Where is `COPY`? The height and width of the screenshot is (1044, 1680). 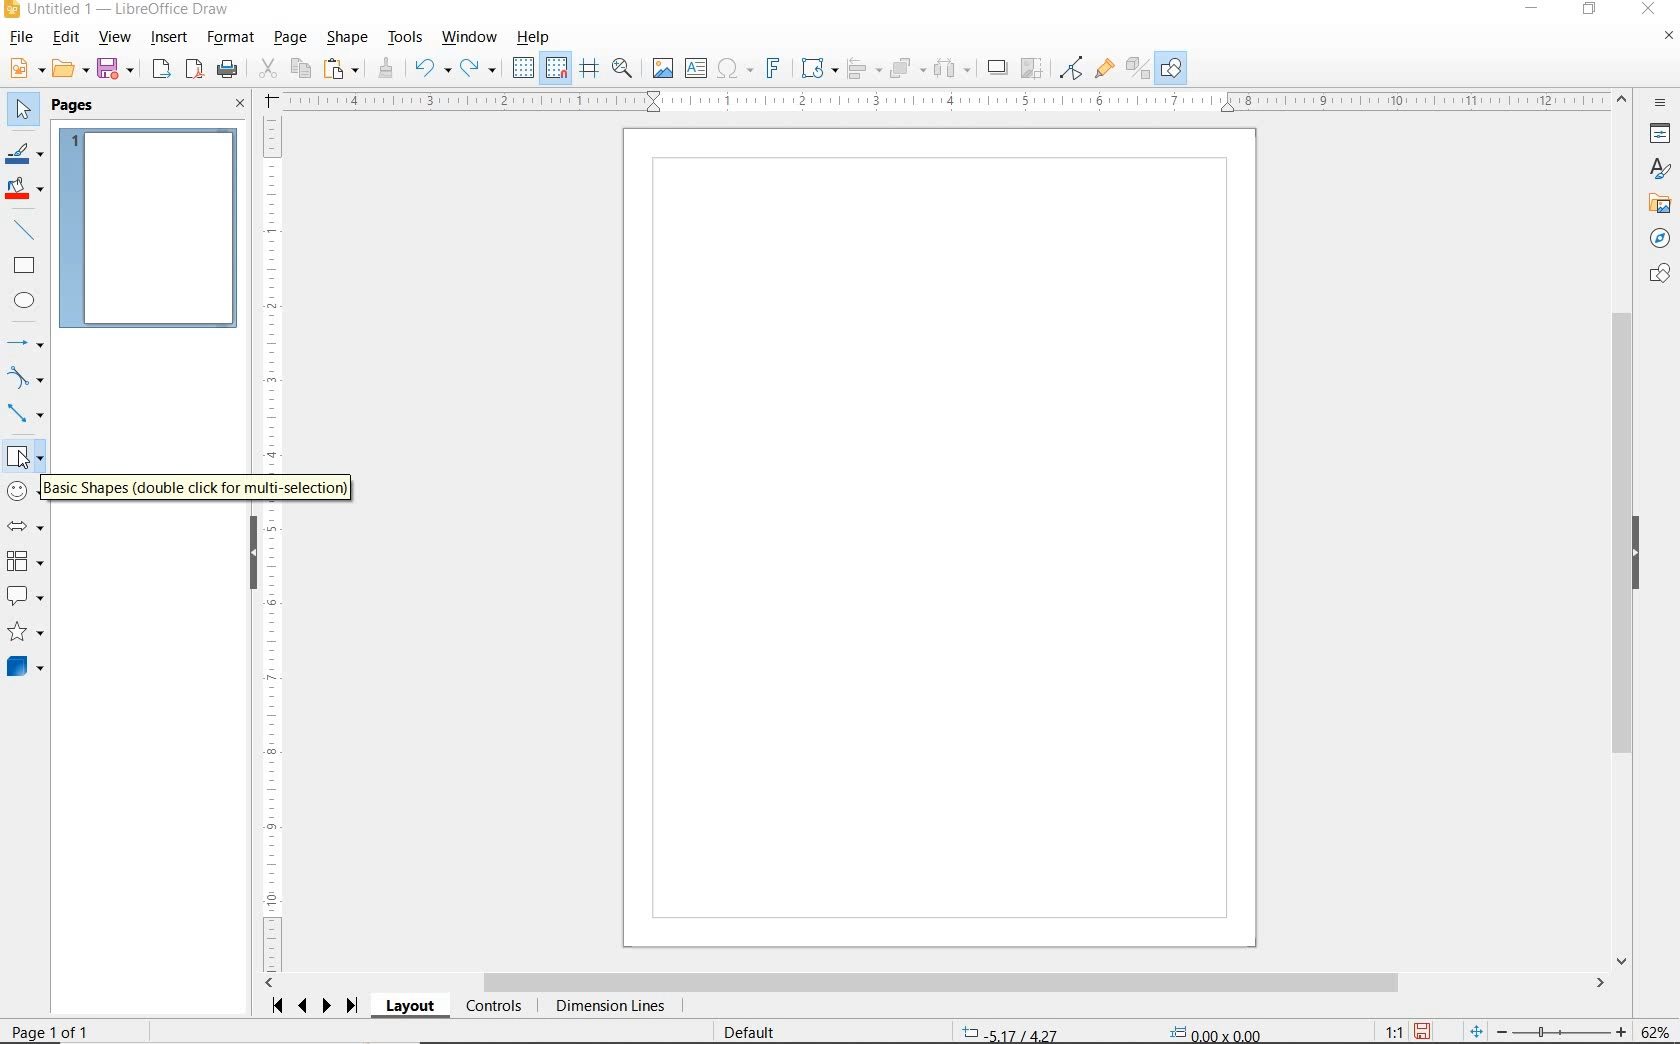 COPY is located at coordinates (300, 69).